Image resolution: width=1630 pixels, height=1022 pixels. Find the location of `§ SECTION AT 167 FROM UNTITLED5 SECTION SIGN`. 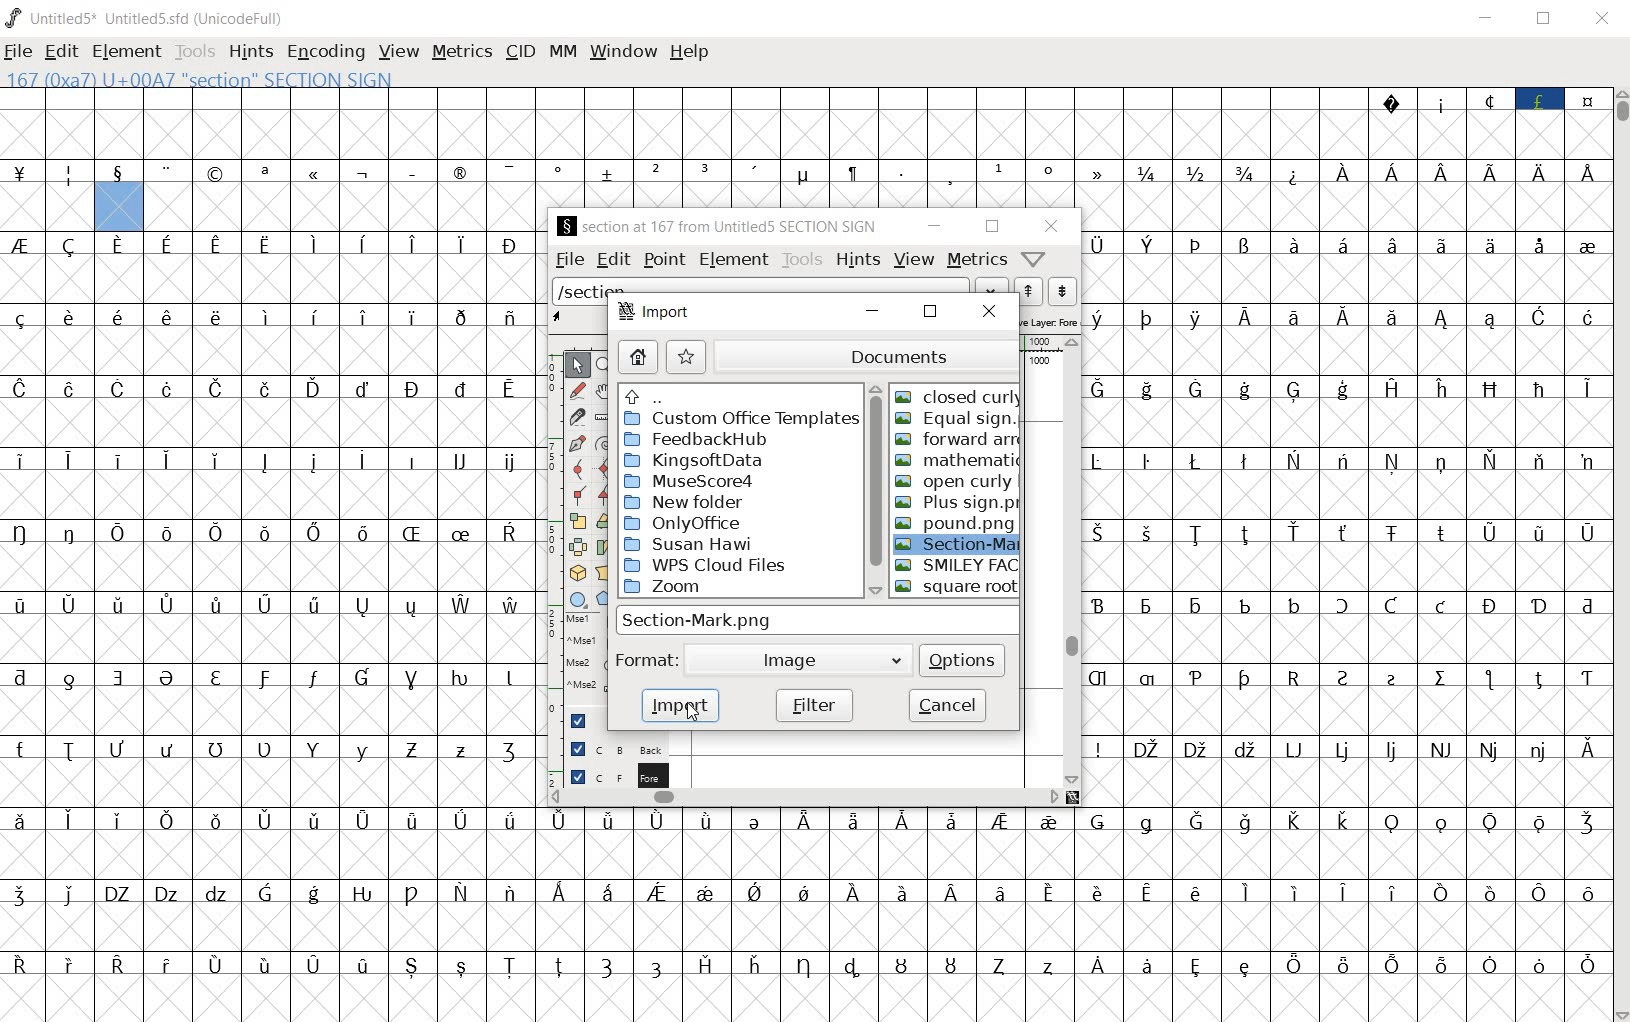

§ SECTION AT 167 FROM UNTITLED5 SECTION SIGN is located at coordinates (719, 226).